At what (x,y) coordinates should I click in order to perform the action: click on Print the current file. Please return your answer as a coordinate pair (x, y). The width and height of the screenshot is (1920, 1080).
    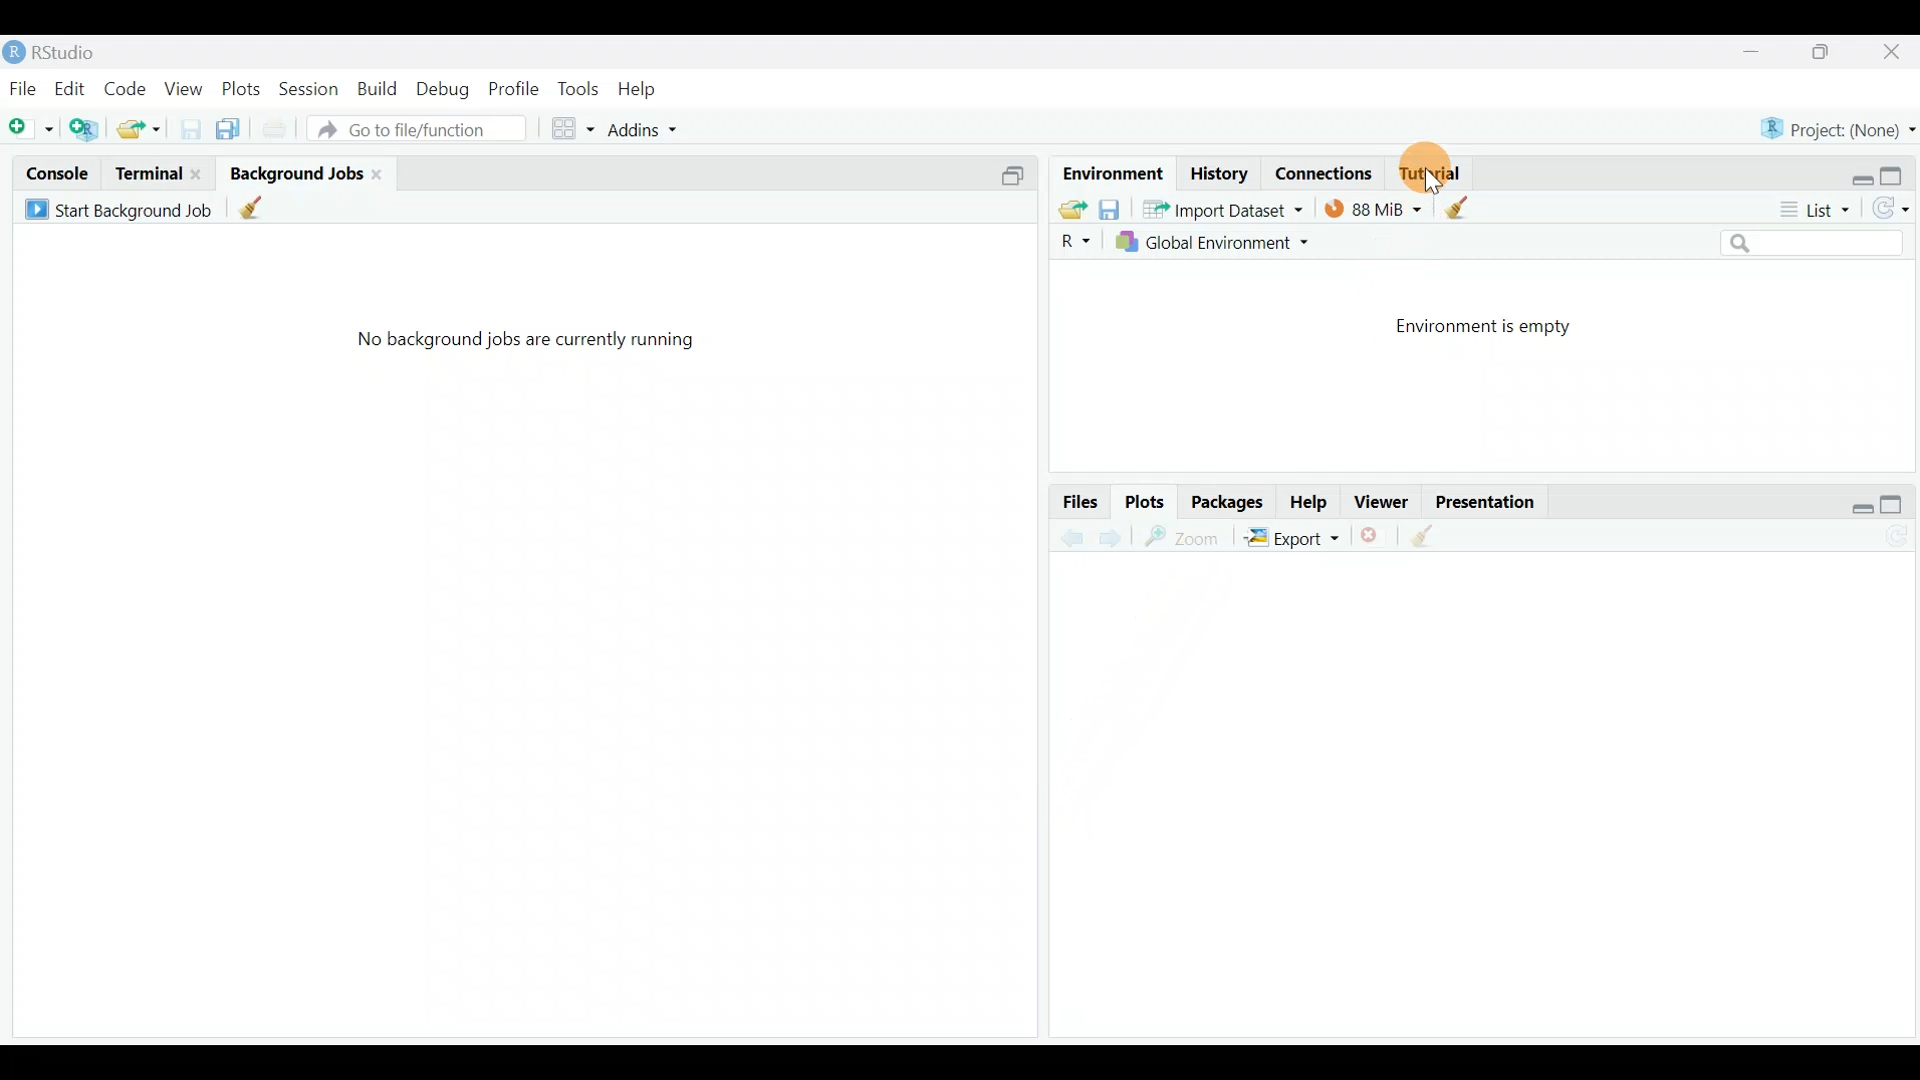
    Looking at the image, I should click on (278, 133).